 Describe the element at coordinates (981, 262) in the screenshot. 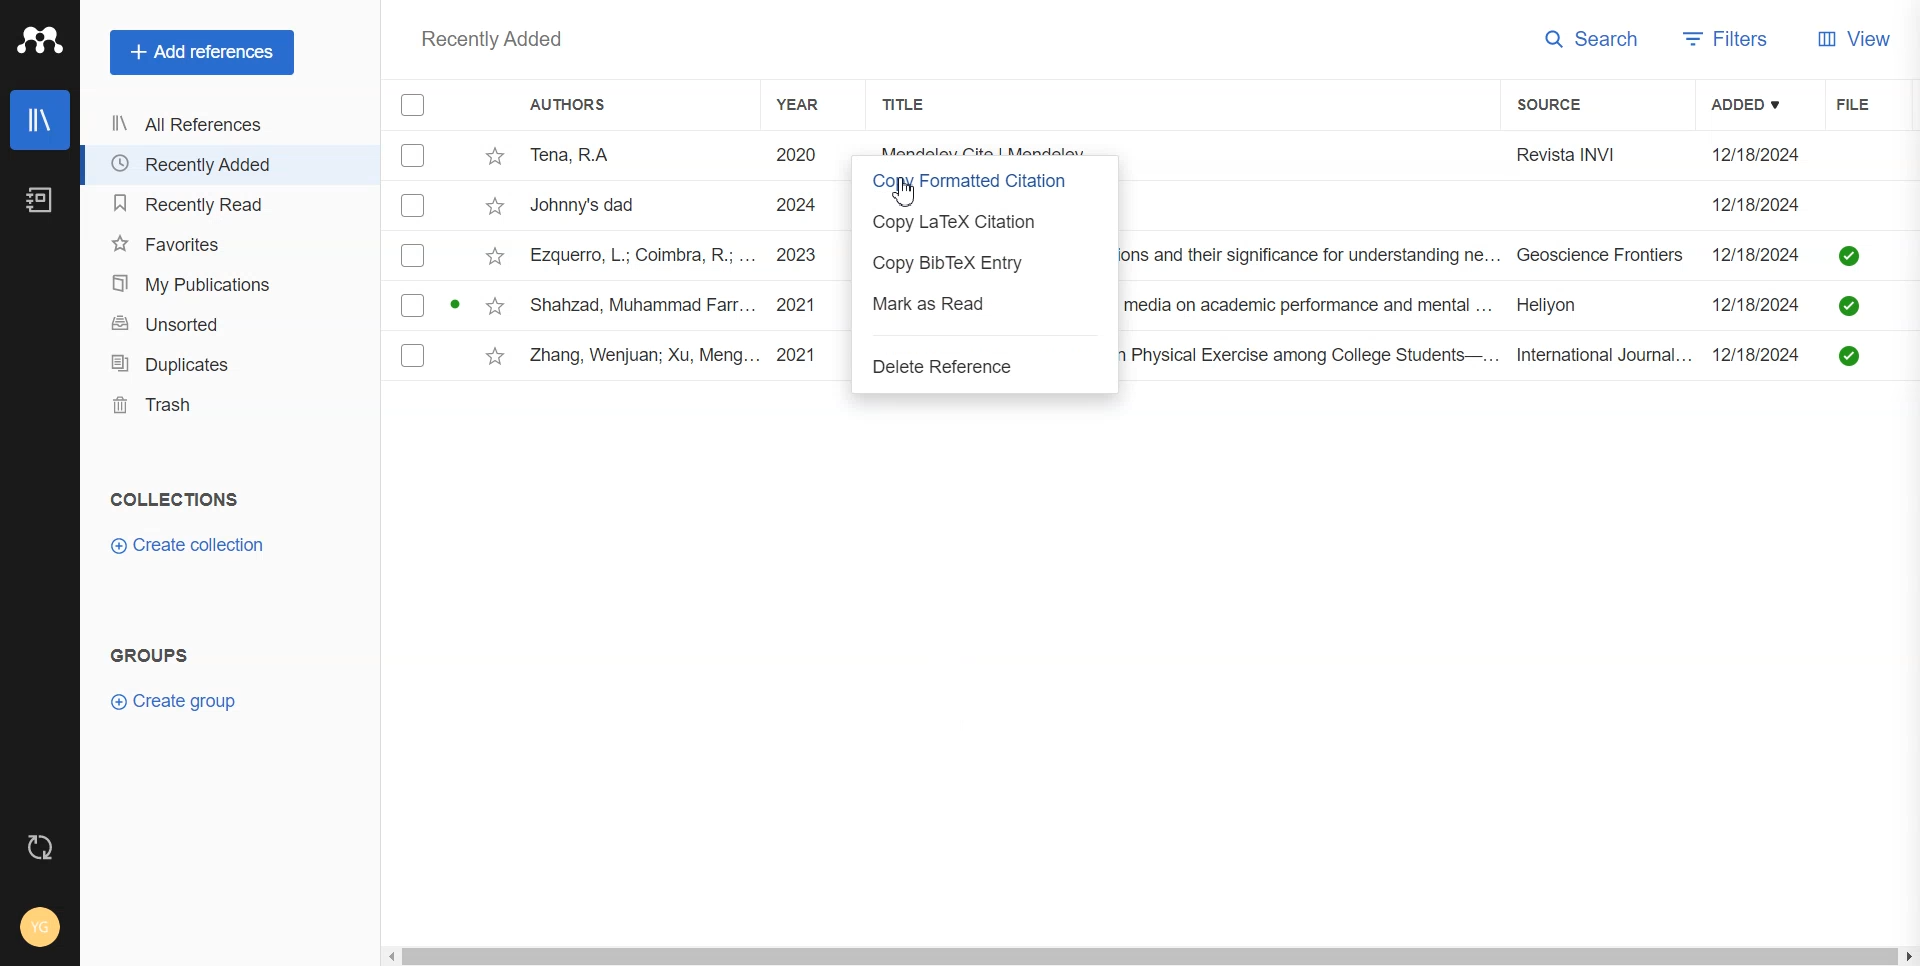

I see `Copy BibTex Entry` at that location.